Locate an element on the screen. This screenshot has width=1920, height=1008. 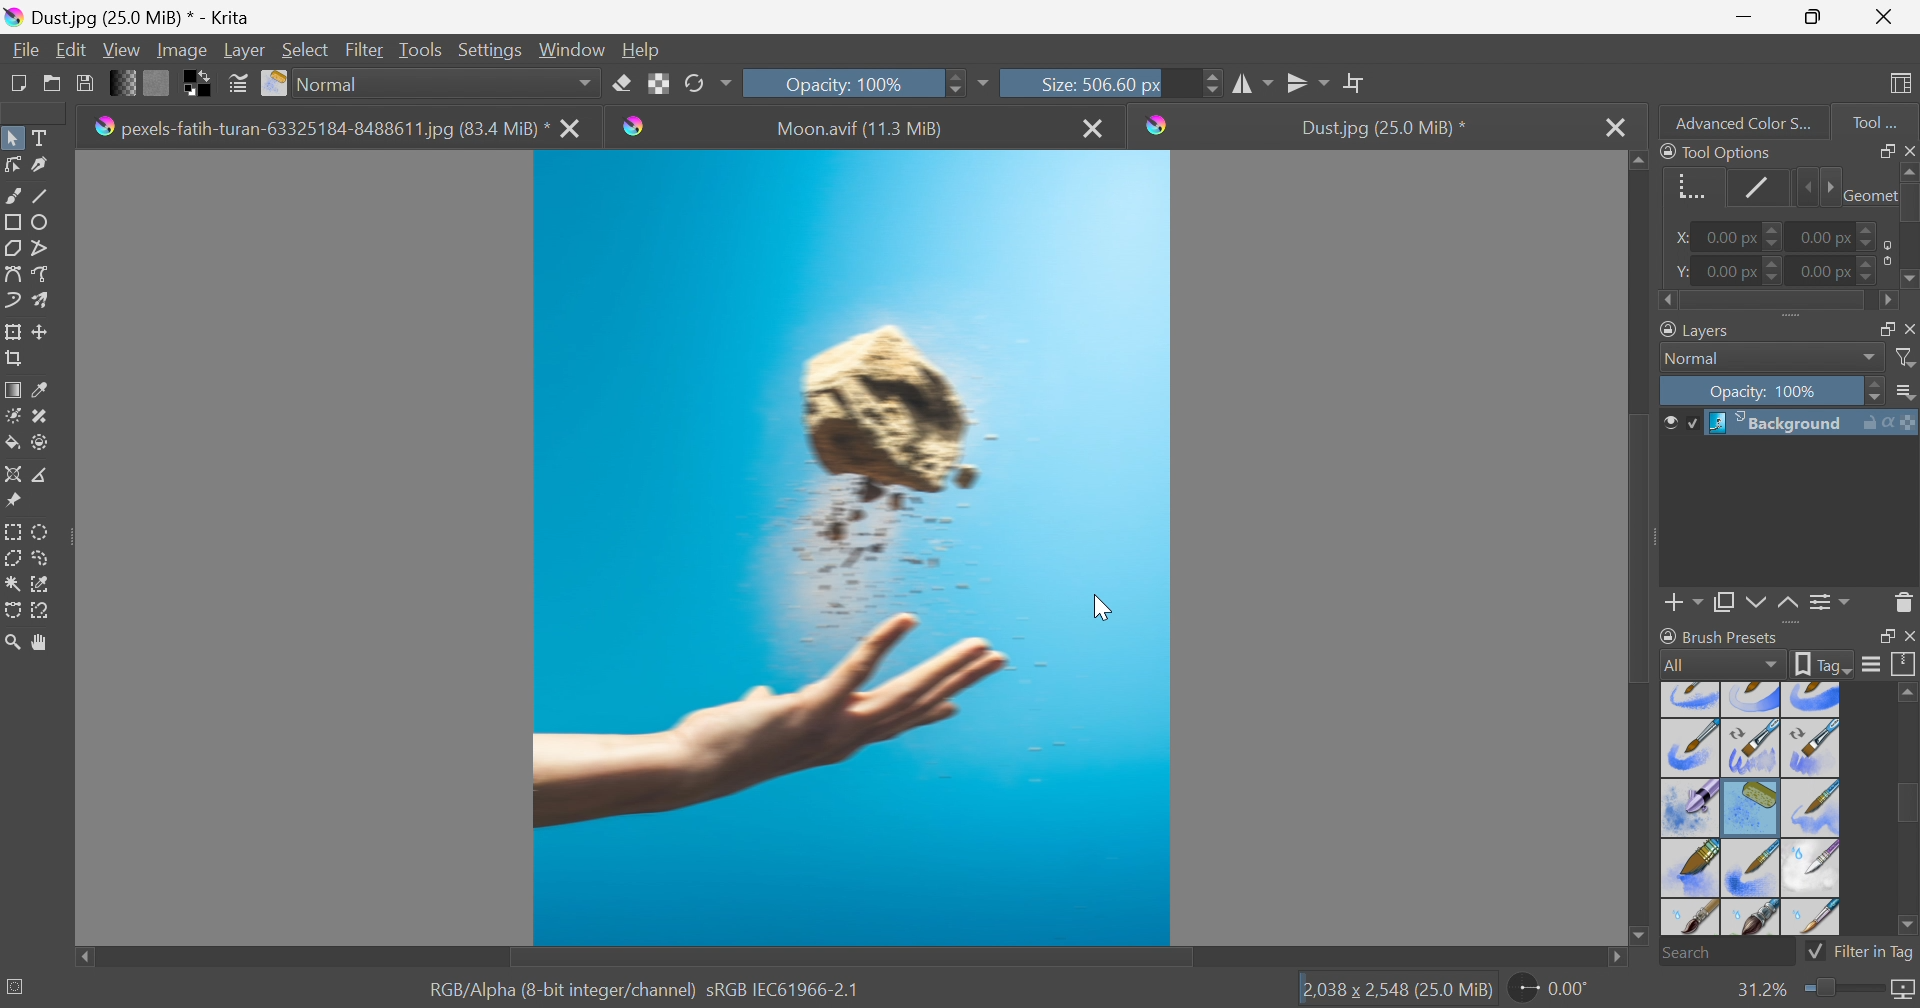
selection tool is located at coordinates (12, 613).